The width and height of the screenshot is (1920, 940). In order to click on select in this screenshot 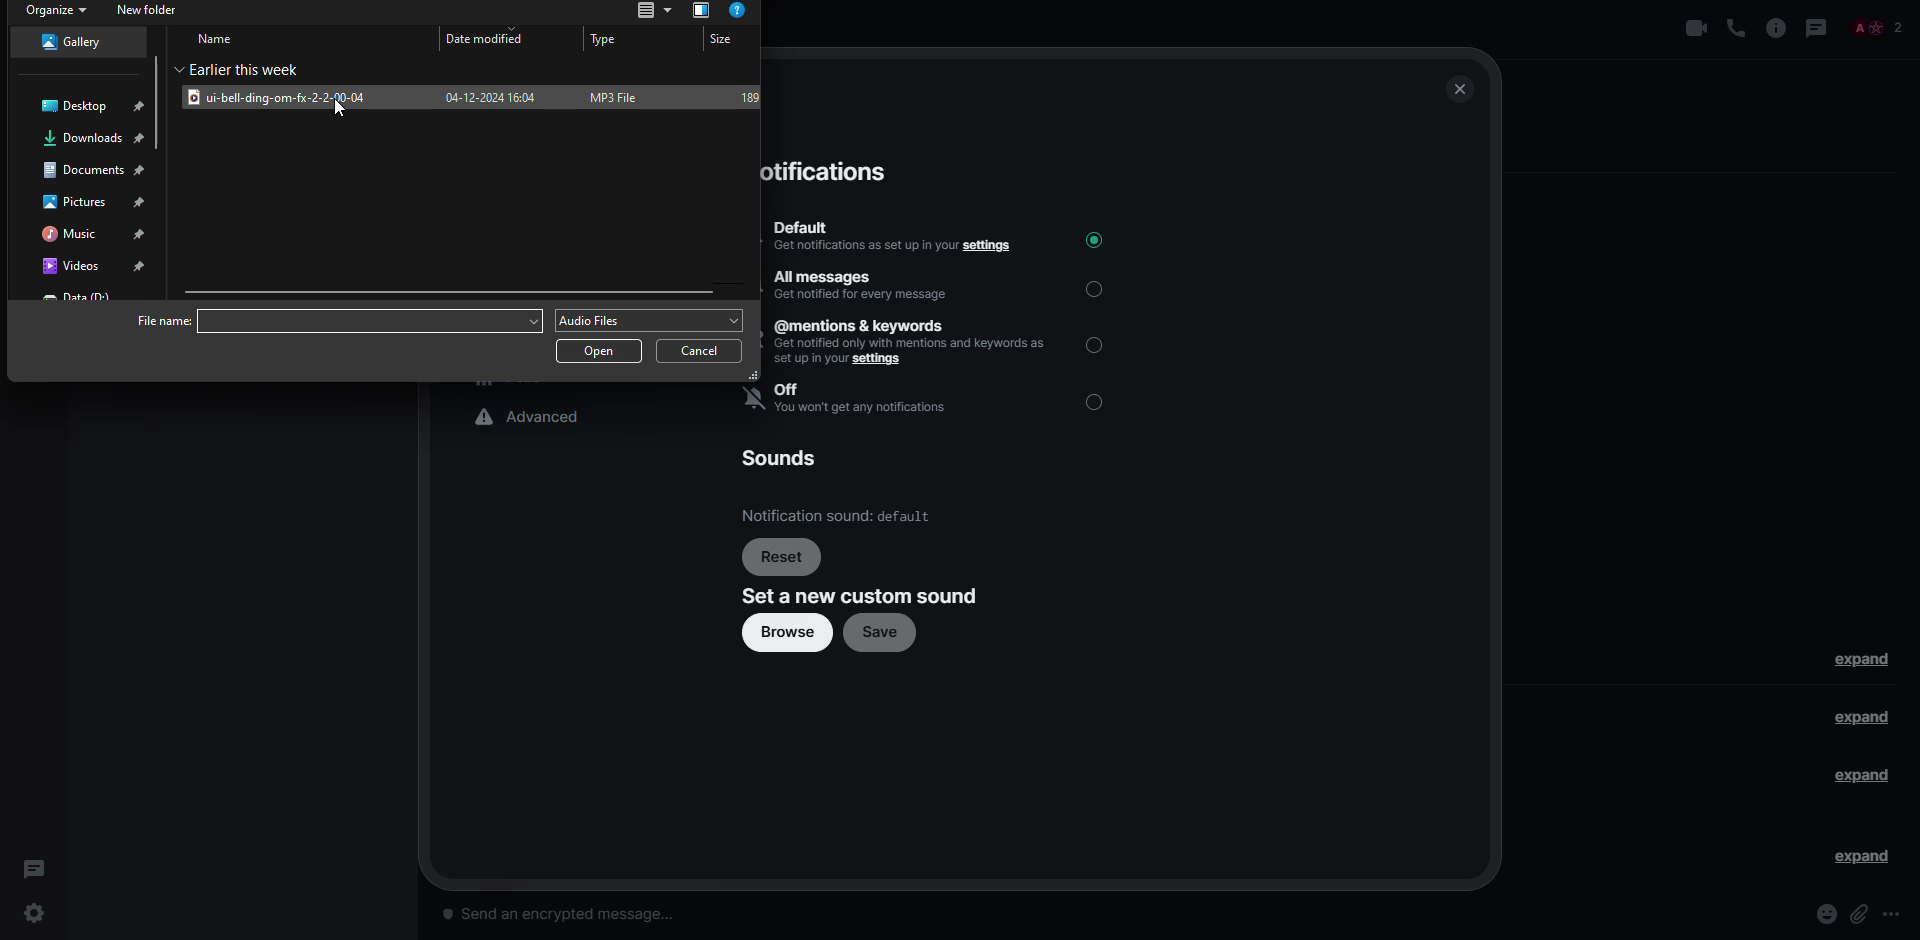, I will do `click(1097, 343)`.